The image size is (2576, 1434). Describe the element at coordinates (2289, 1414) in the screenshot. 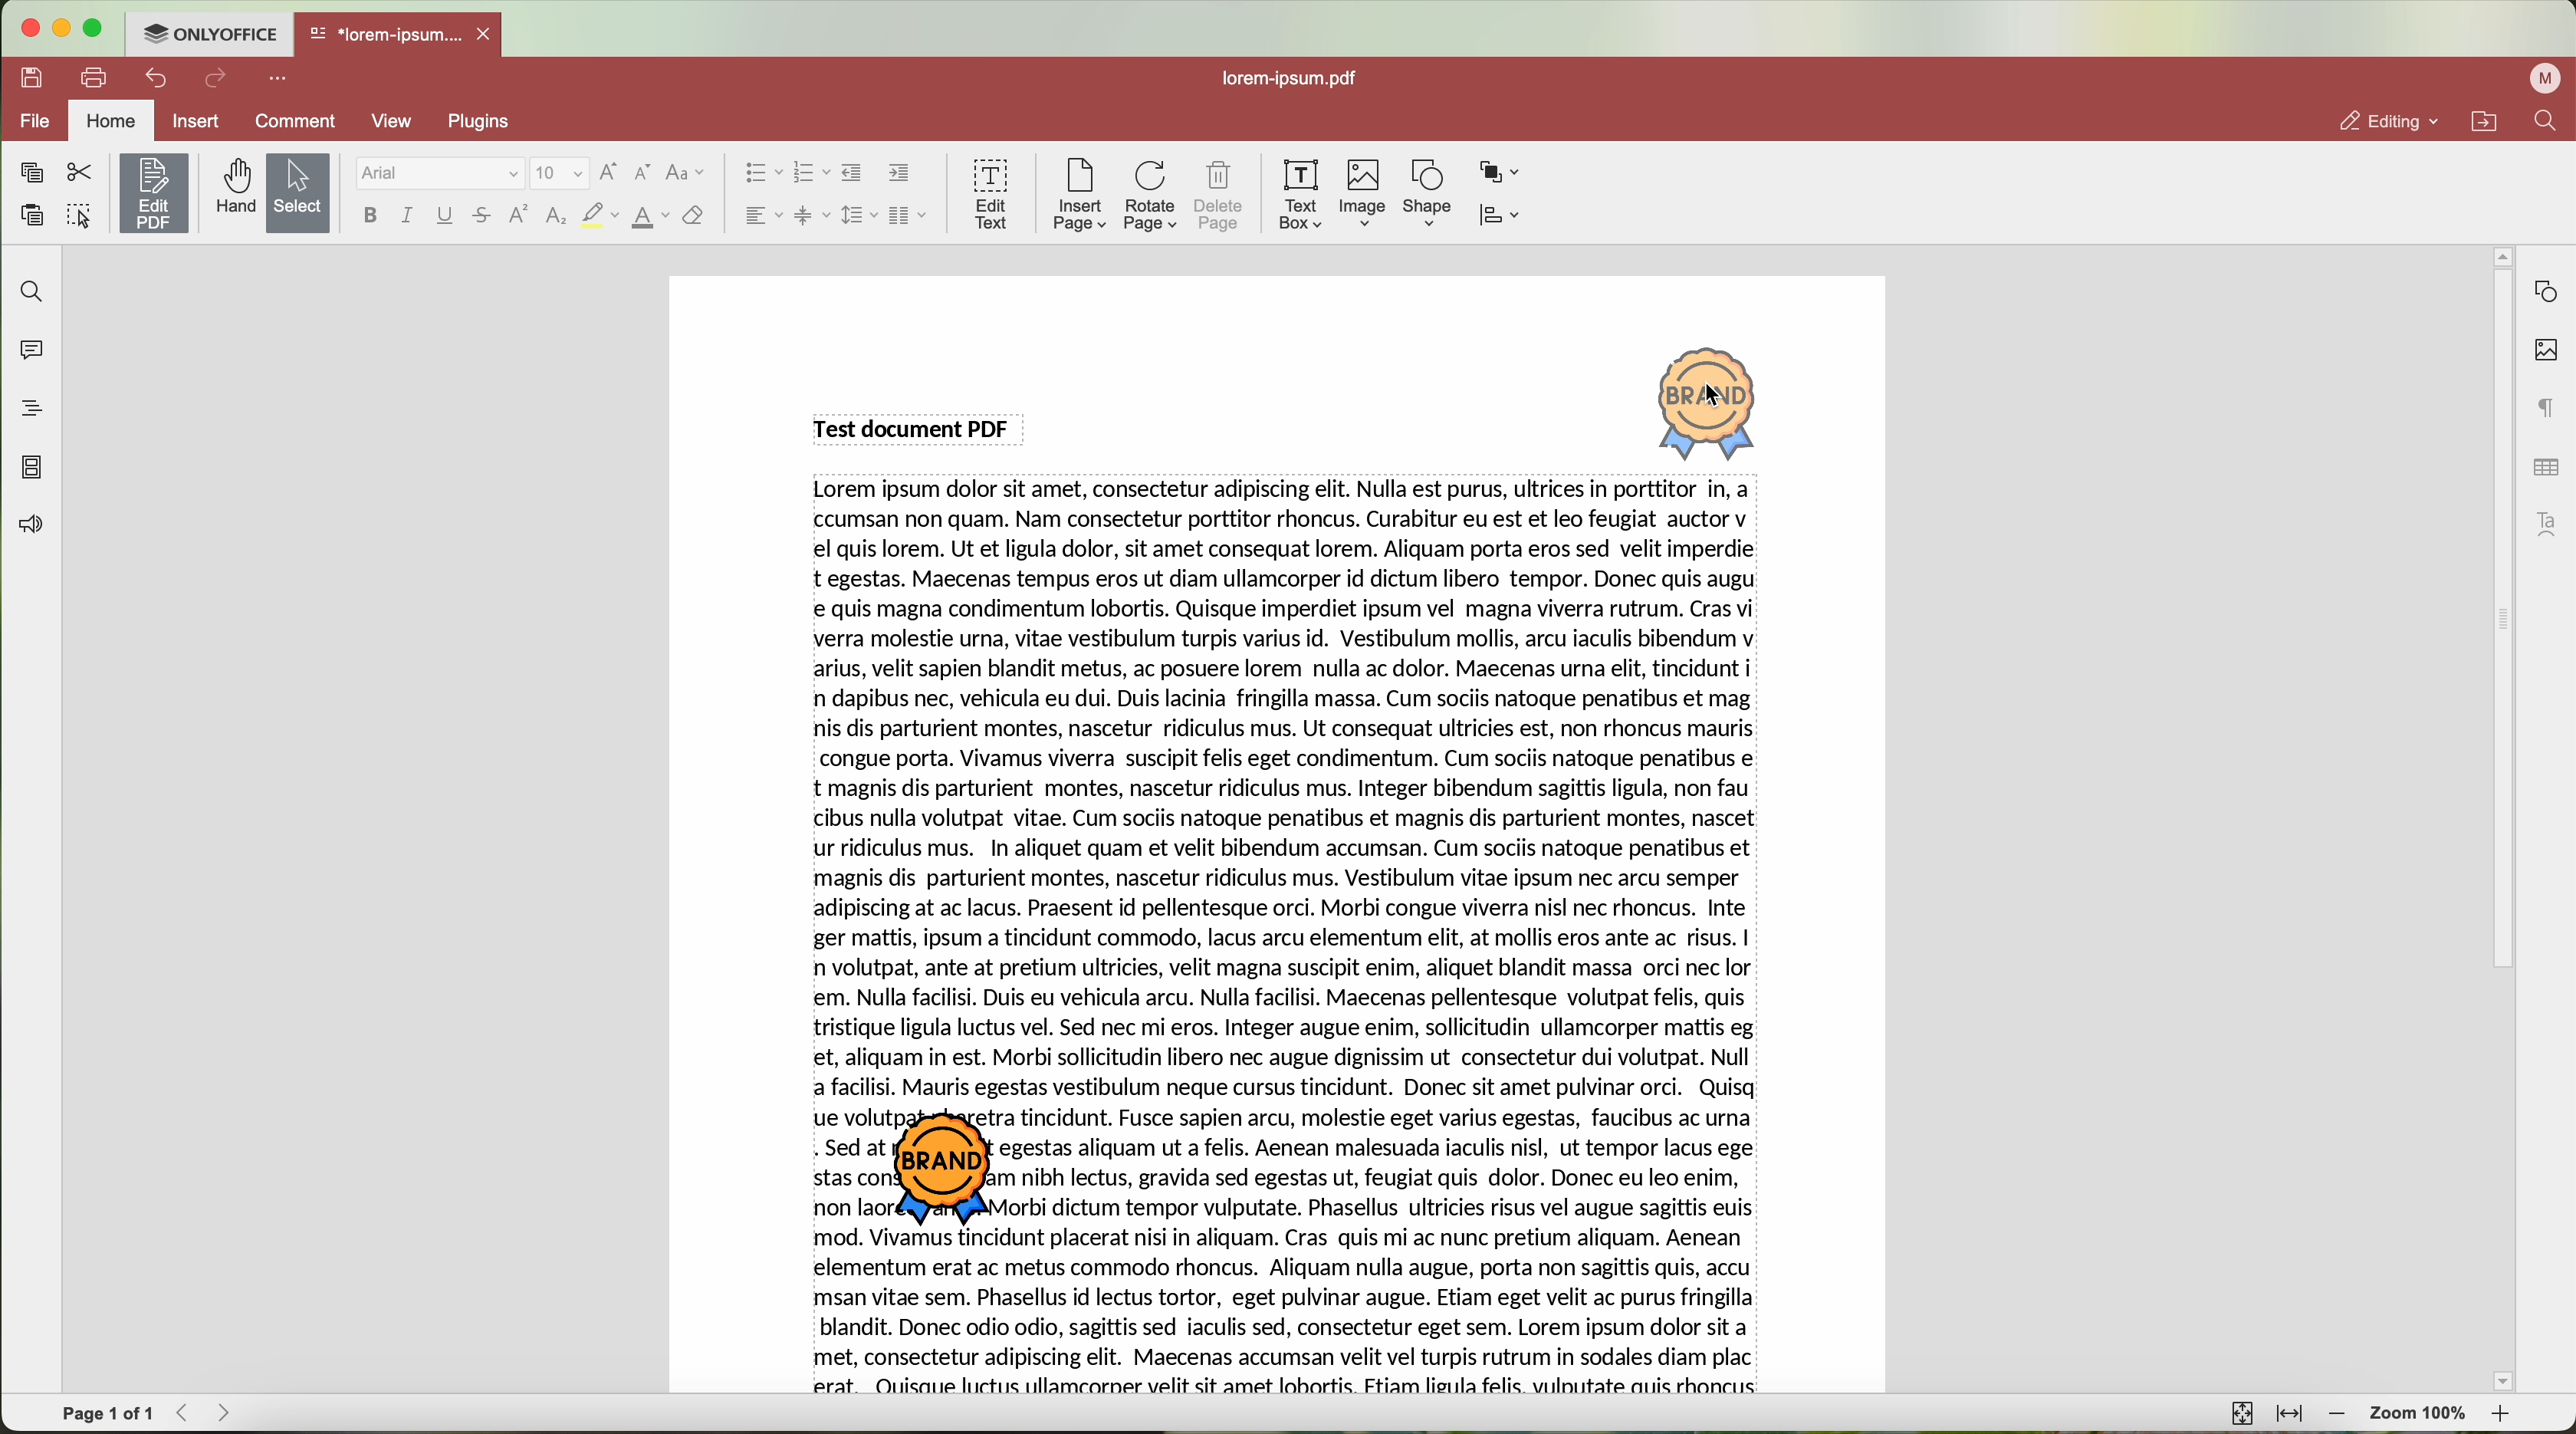

I see `fit to width` at that location.